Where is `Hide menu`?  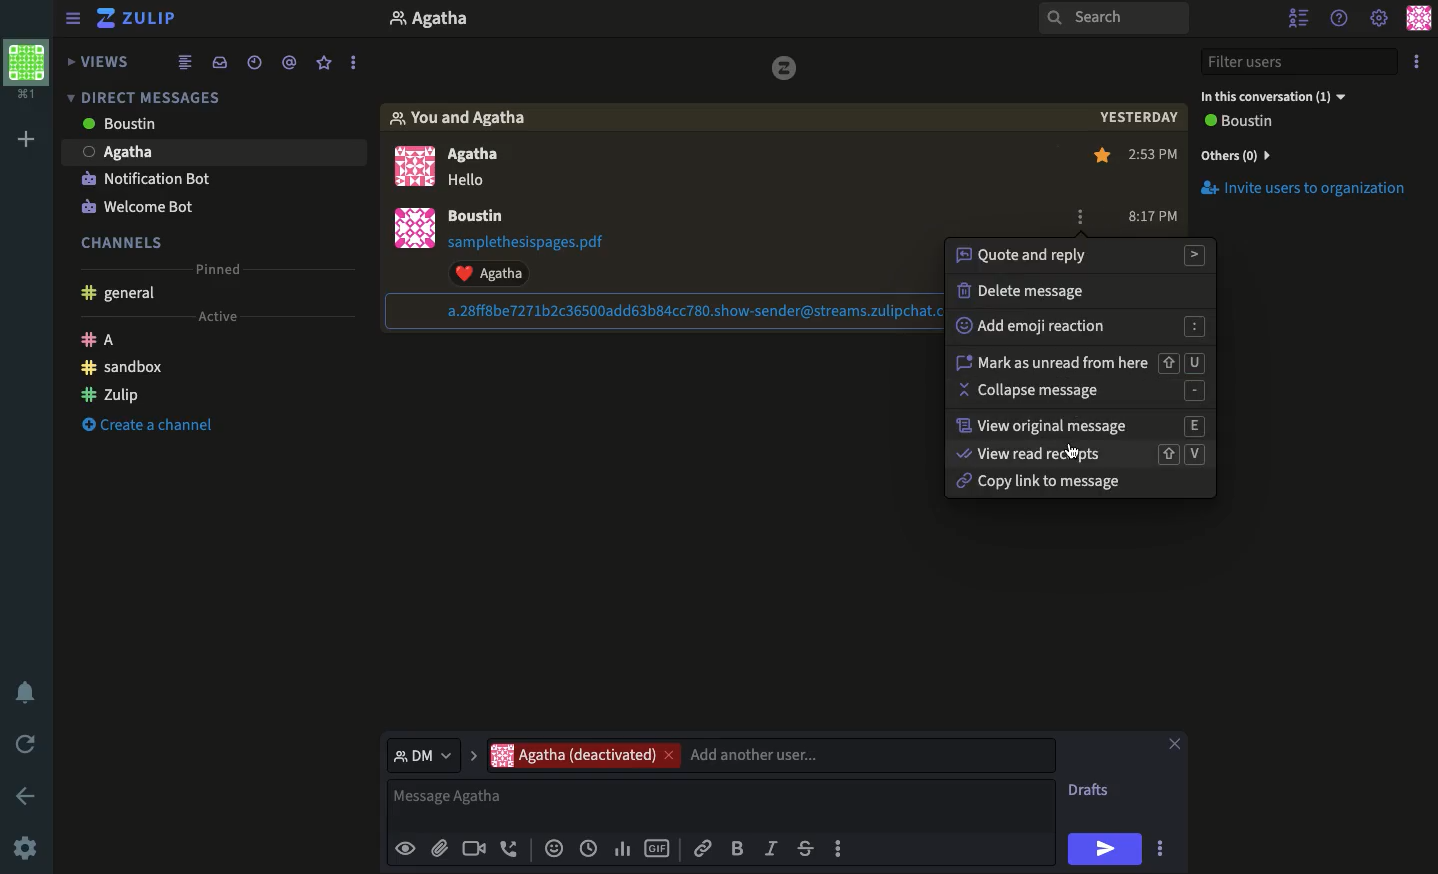
Hide menu is located at coordinates (73, 16).